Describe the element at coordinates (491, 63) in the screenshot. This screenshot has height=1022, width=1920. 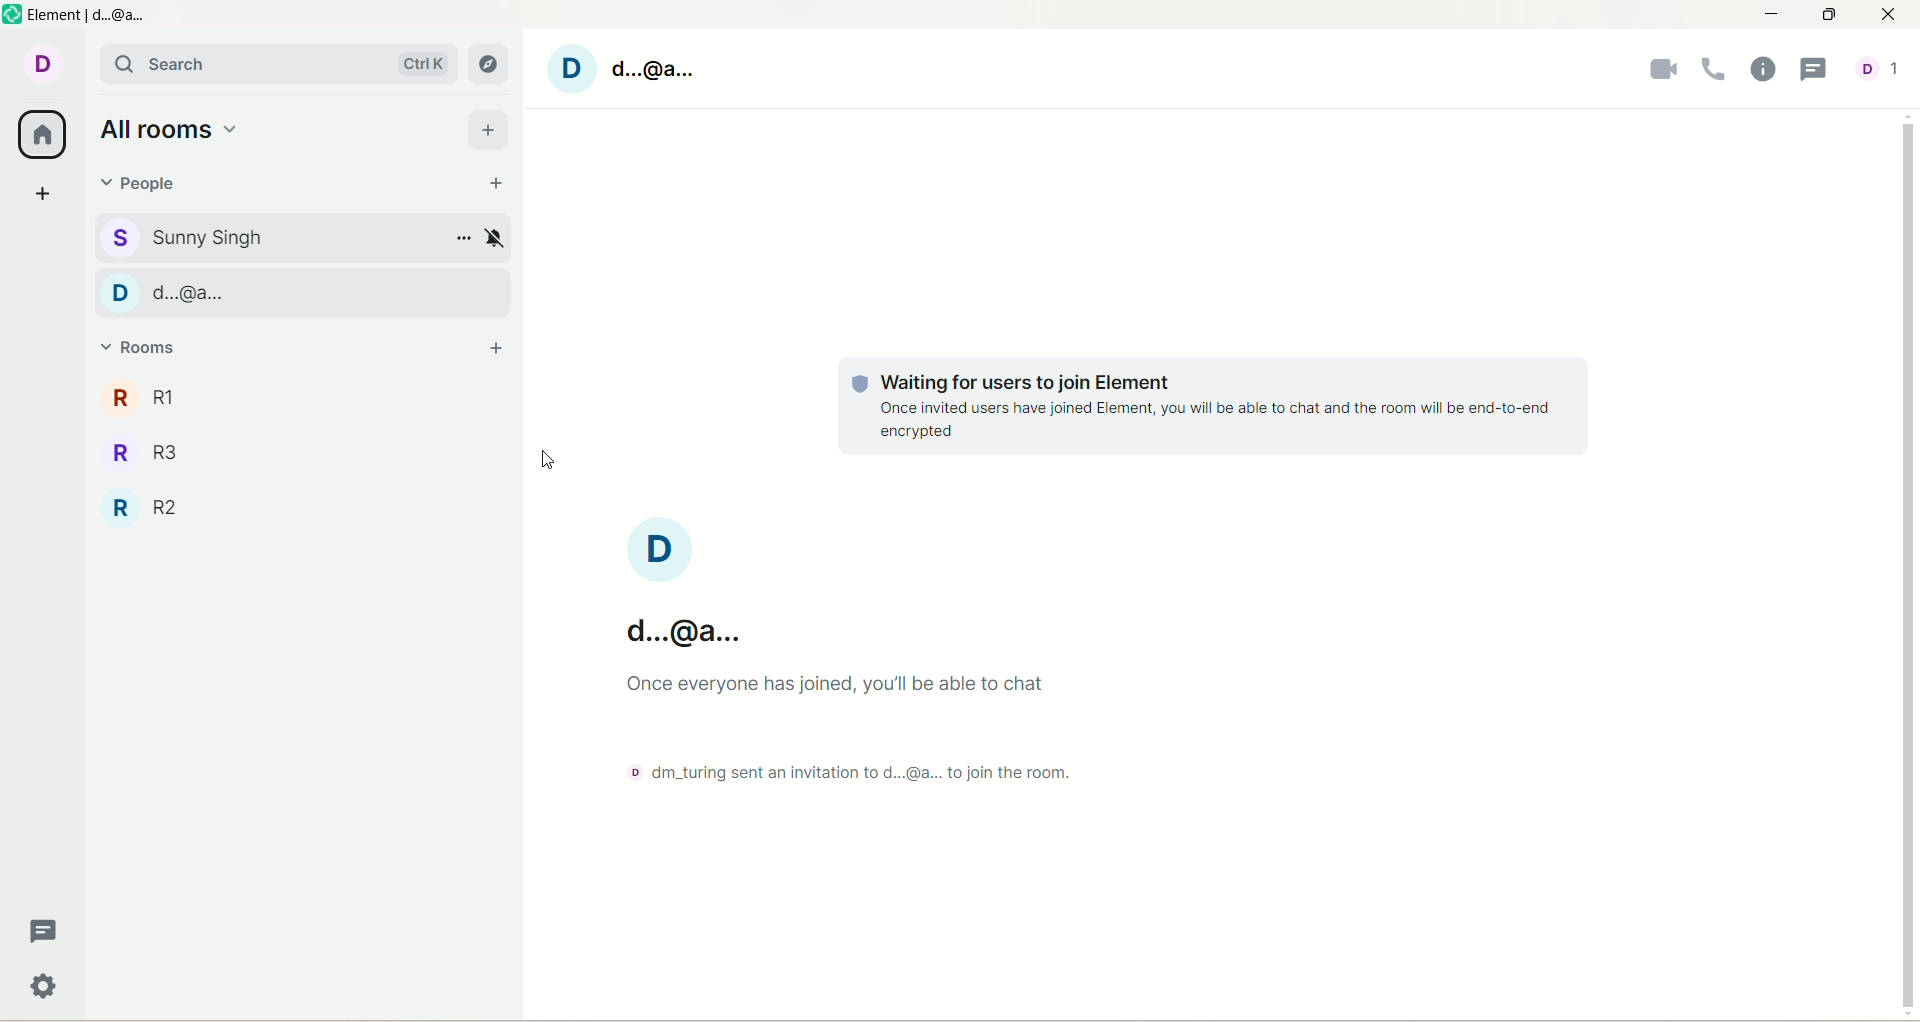
I see `explore rooms` at that location.